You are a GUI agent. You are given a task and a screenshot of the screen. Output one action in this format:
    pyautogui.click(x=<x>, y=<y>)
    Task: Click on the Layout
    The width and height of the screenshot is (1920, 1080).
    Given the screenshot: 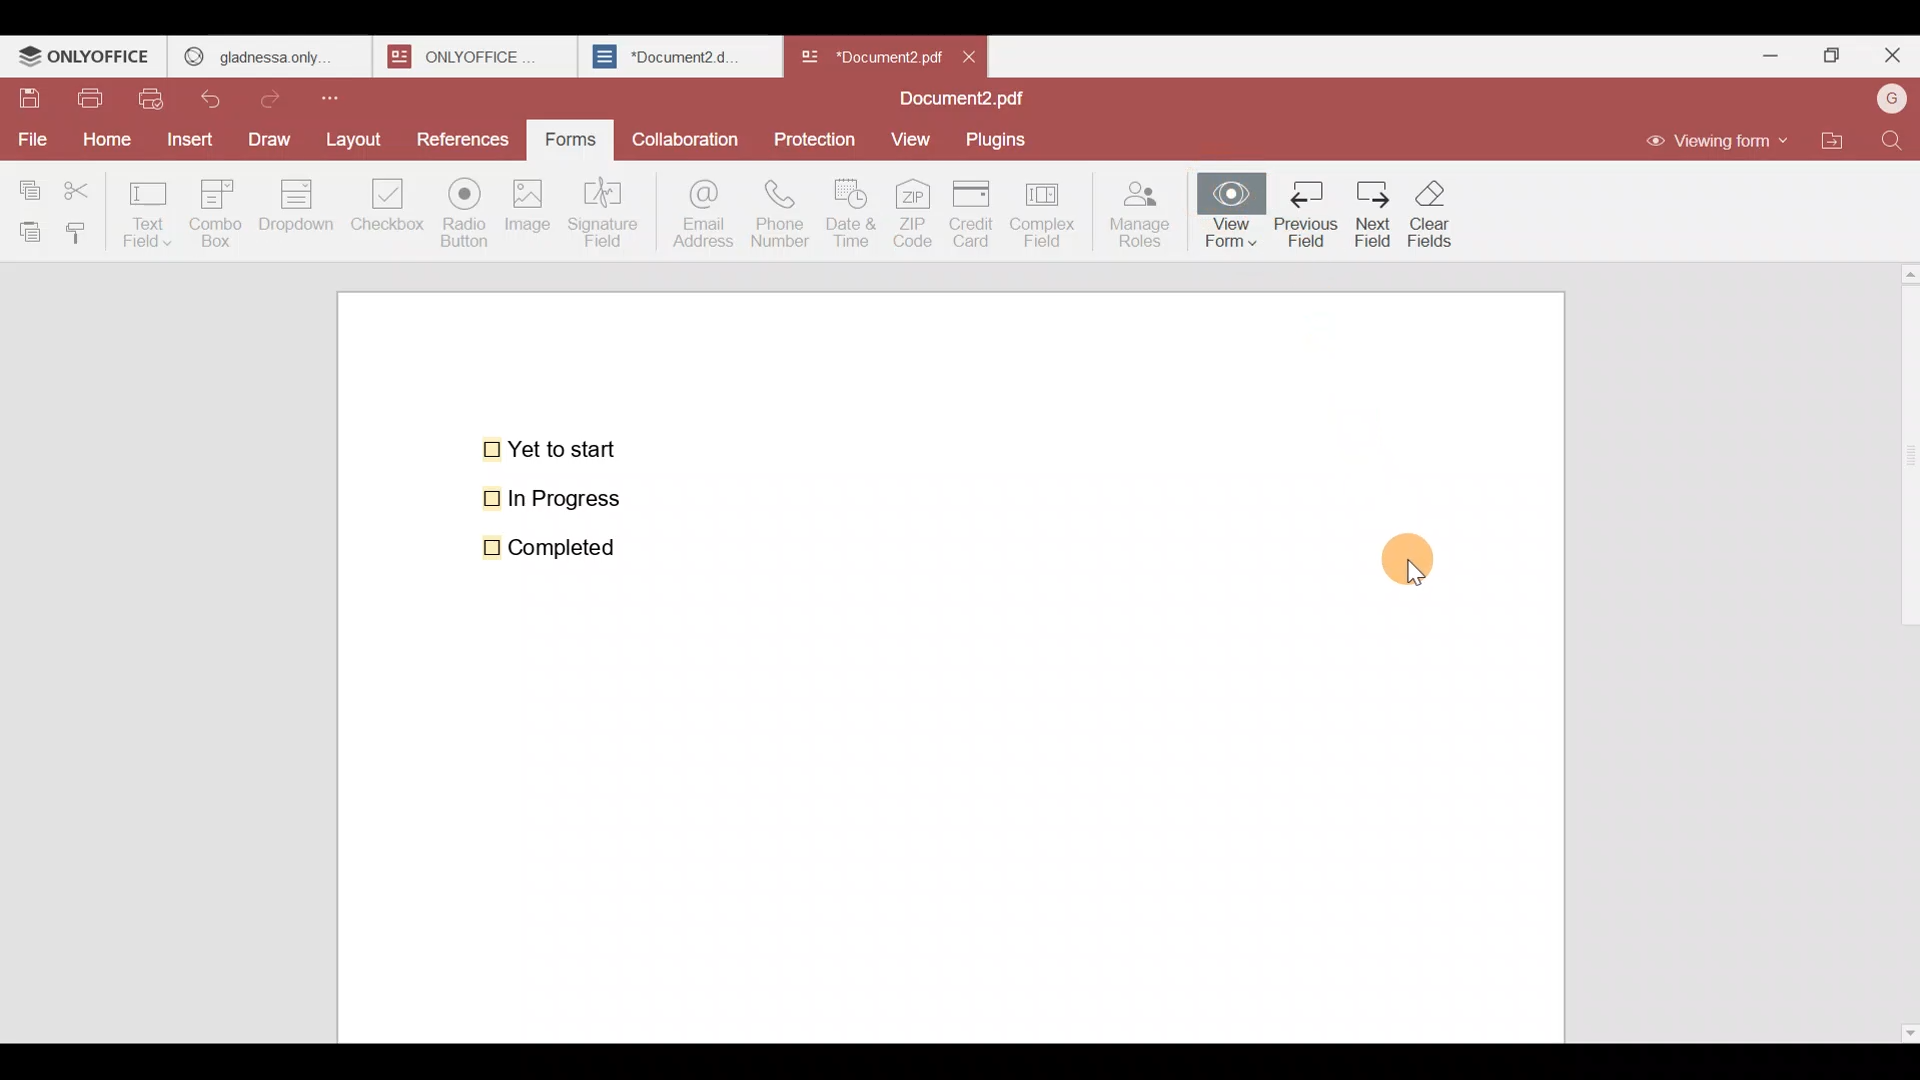 What is the action you would take?
    pyautogui.click(x=362, y=137)
    